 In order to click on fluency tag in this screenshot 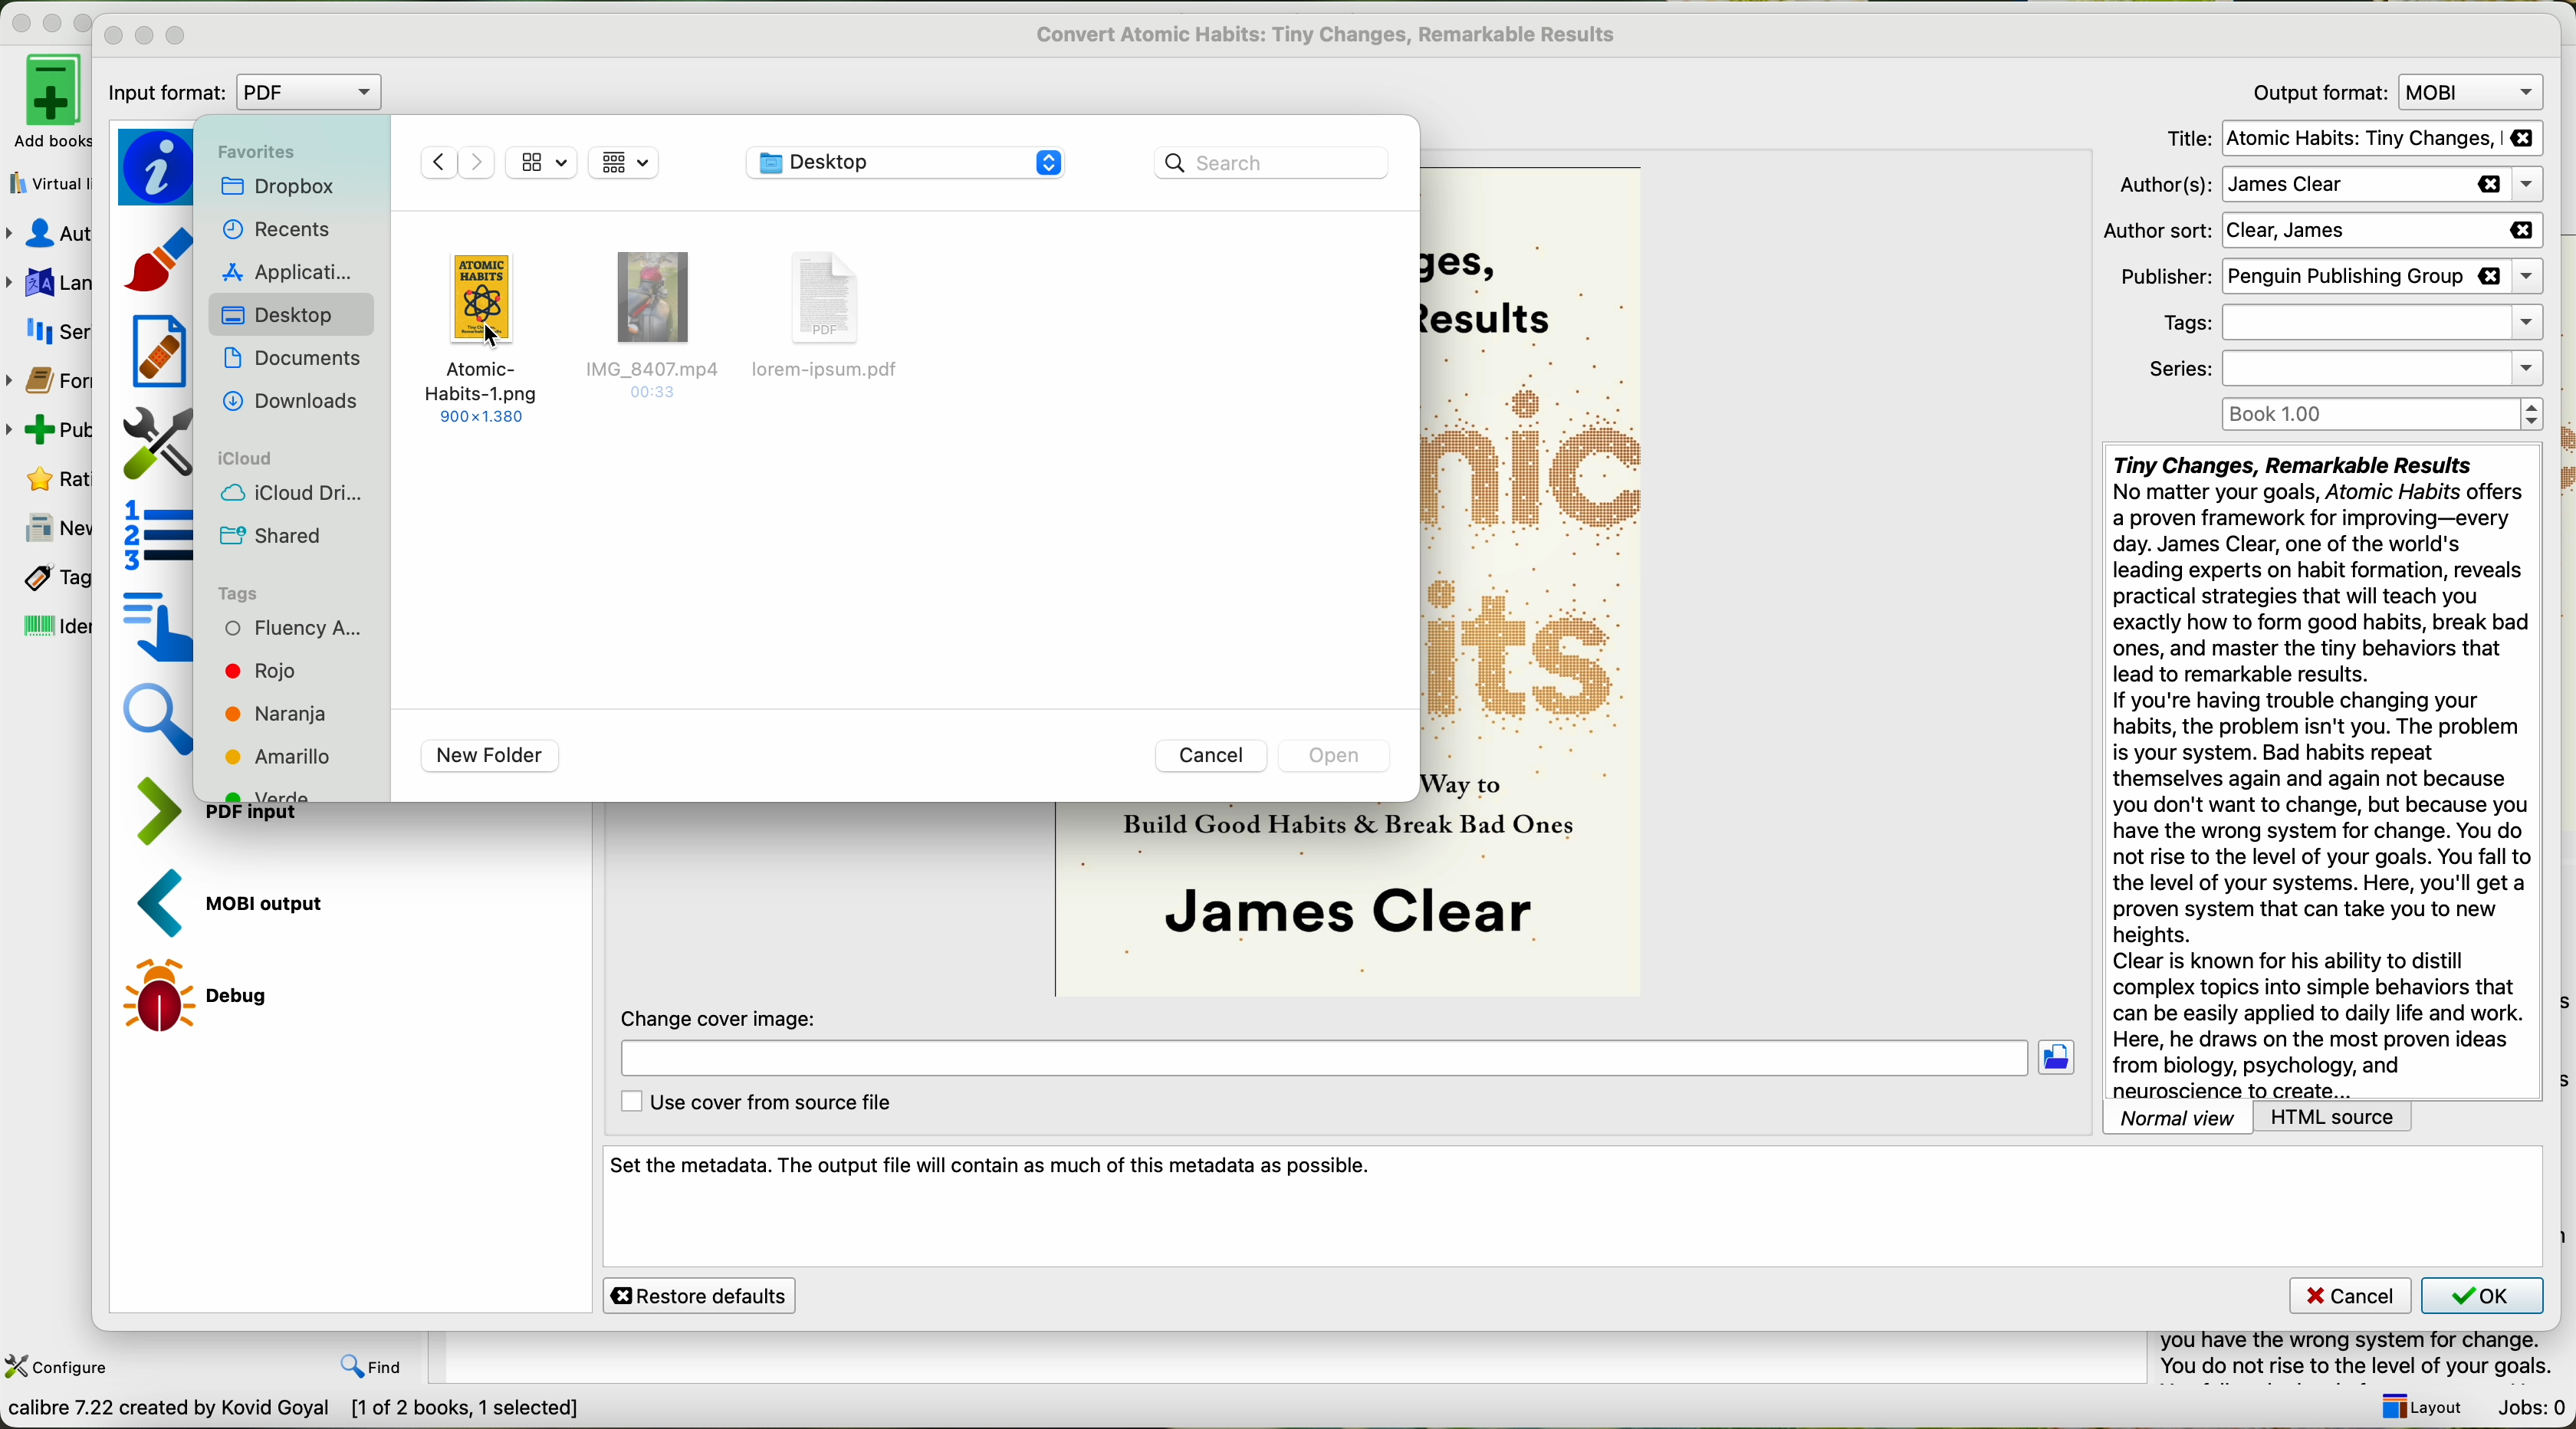, I will do `click(293, 628)`.